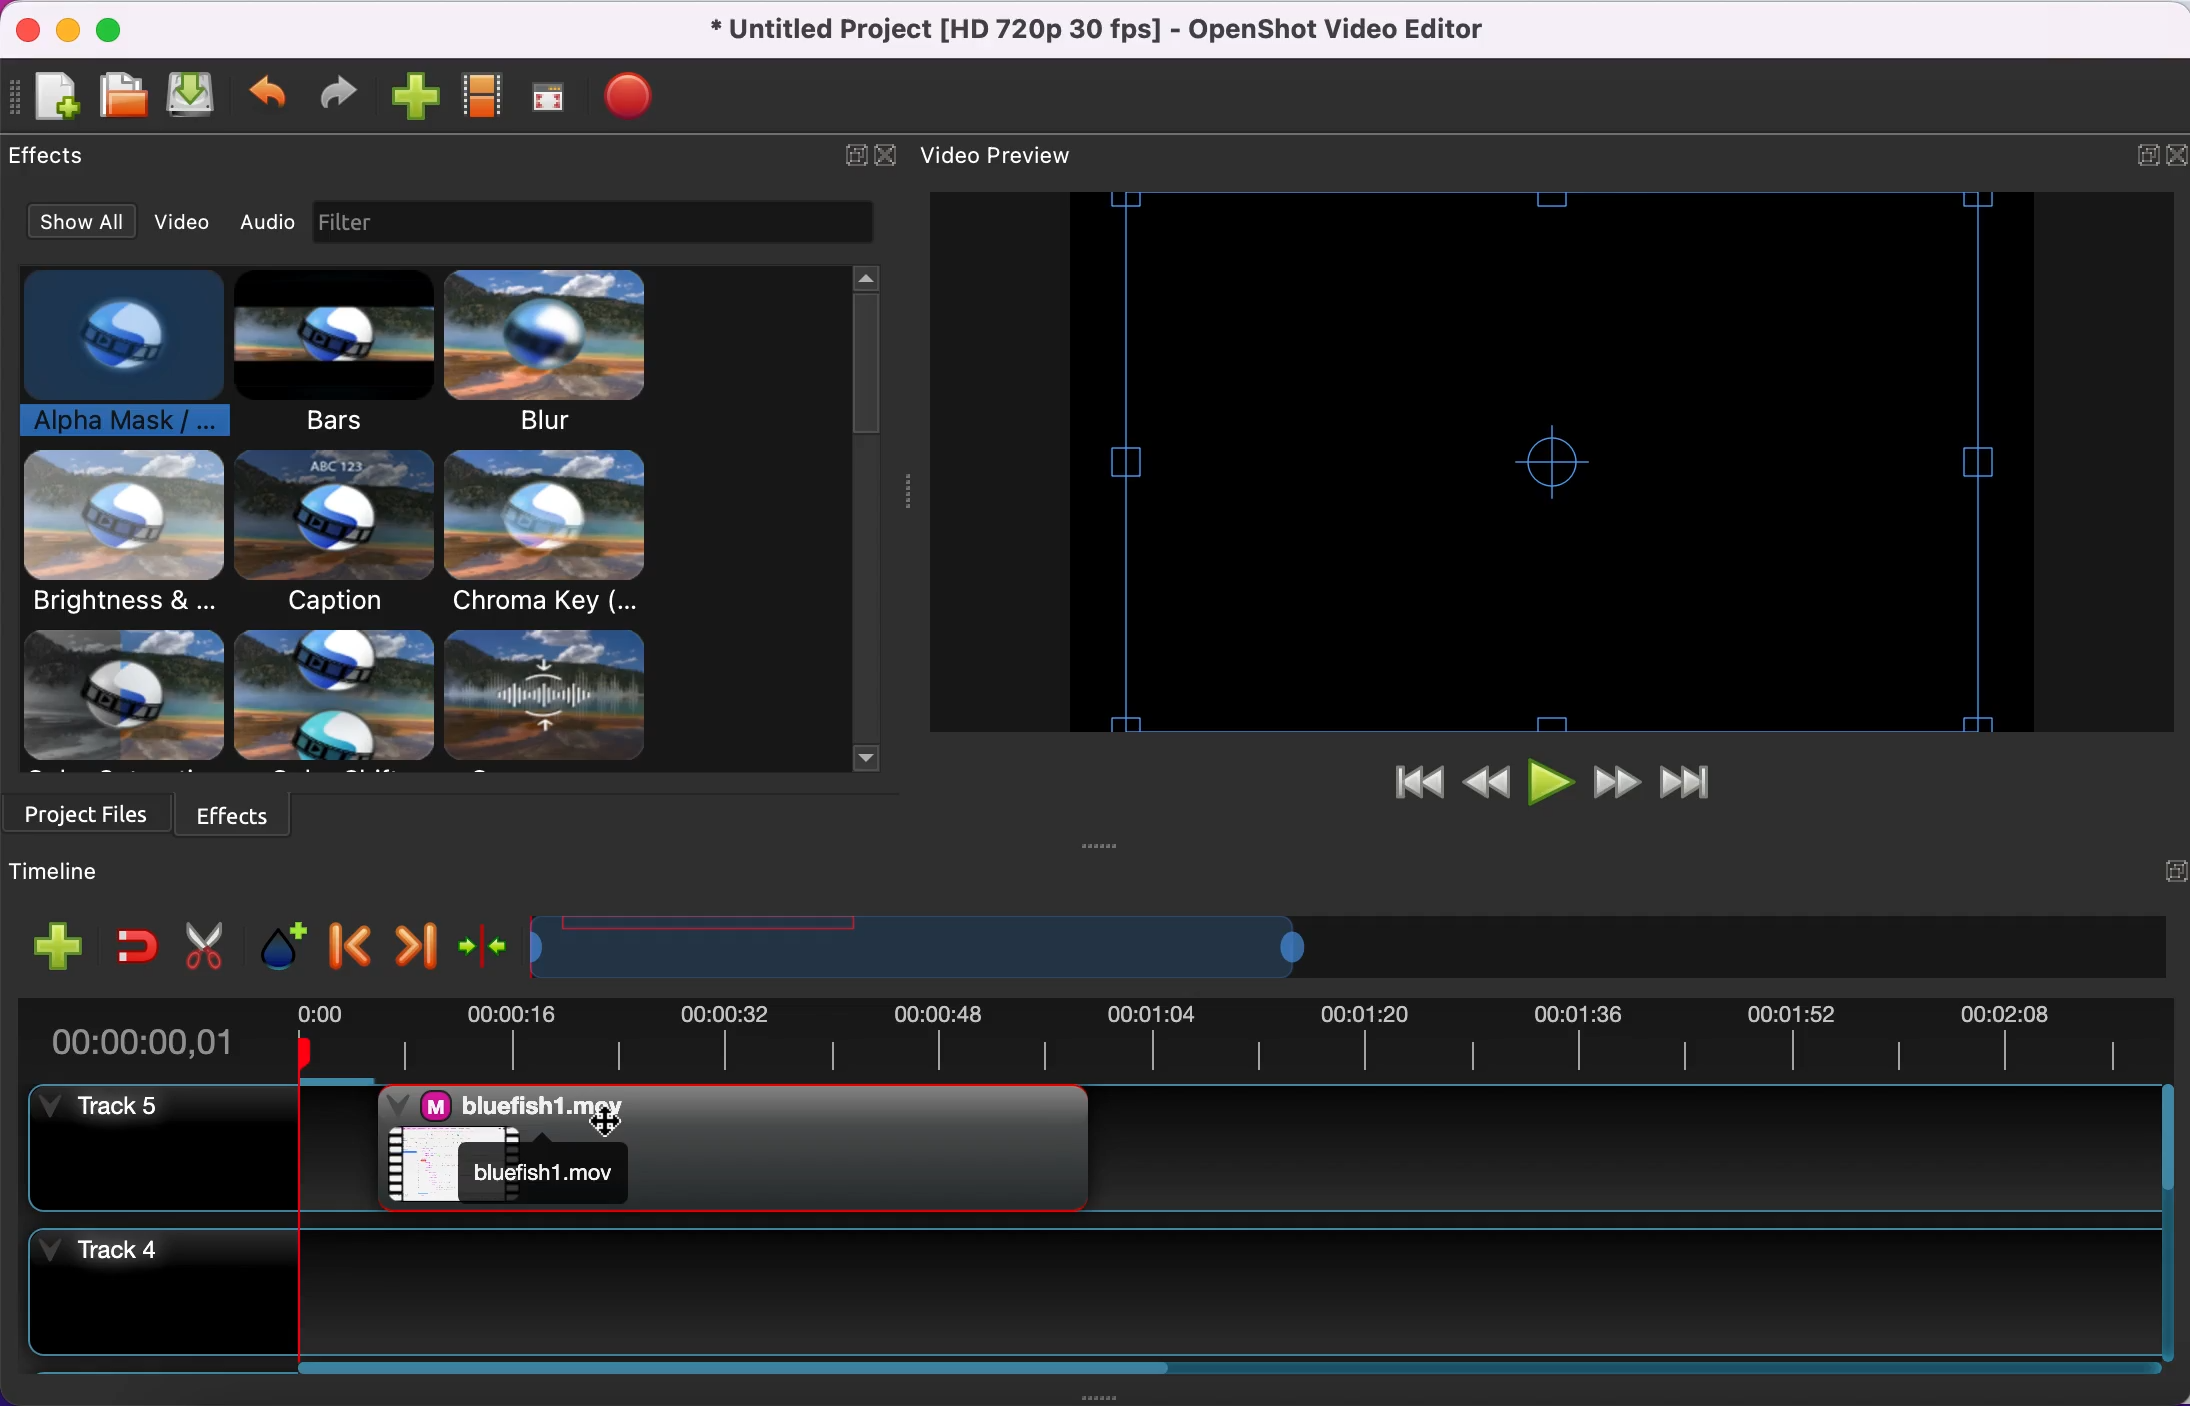 The width and height of the screenshot is (2190, 1406). I want to click on alpha mask, so click(107, 356).